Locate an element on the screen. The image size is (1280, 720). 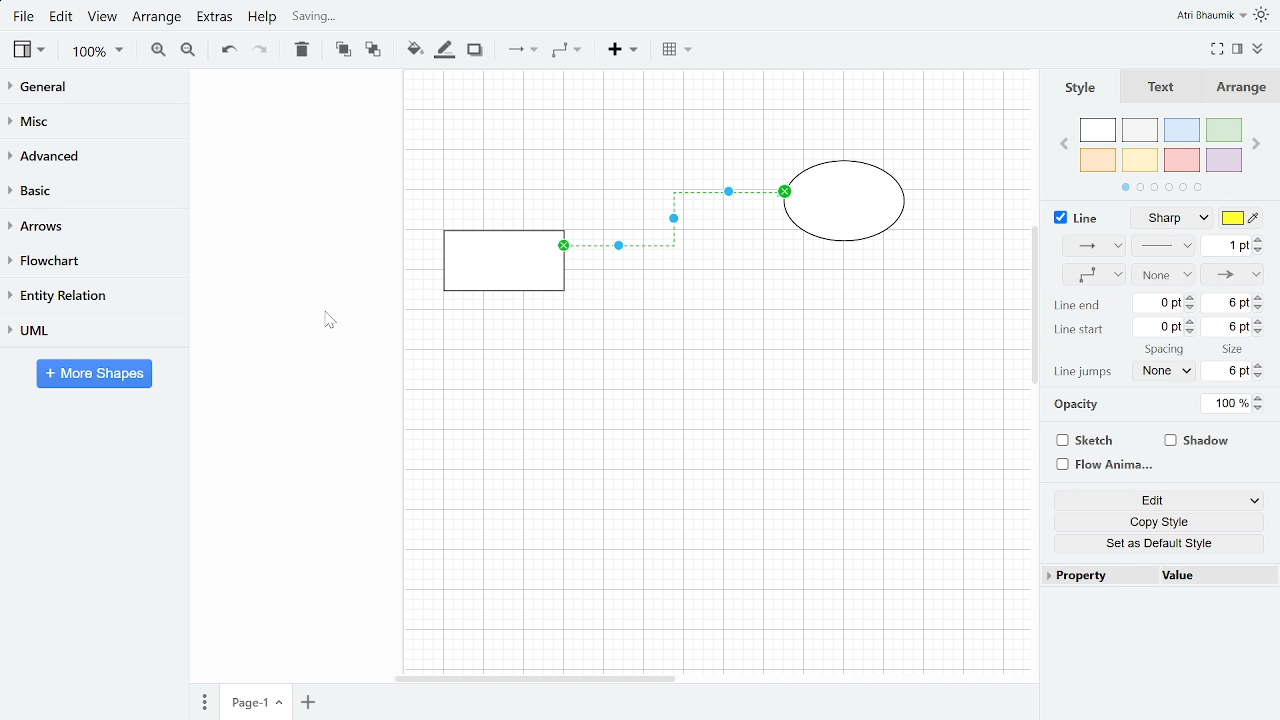
Current page is located at coordinates (306, 703).